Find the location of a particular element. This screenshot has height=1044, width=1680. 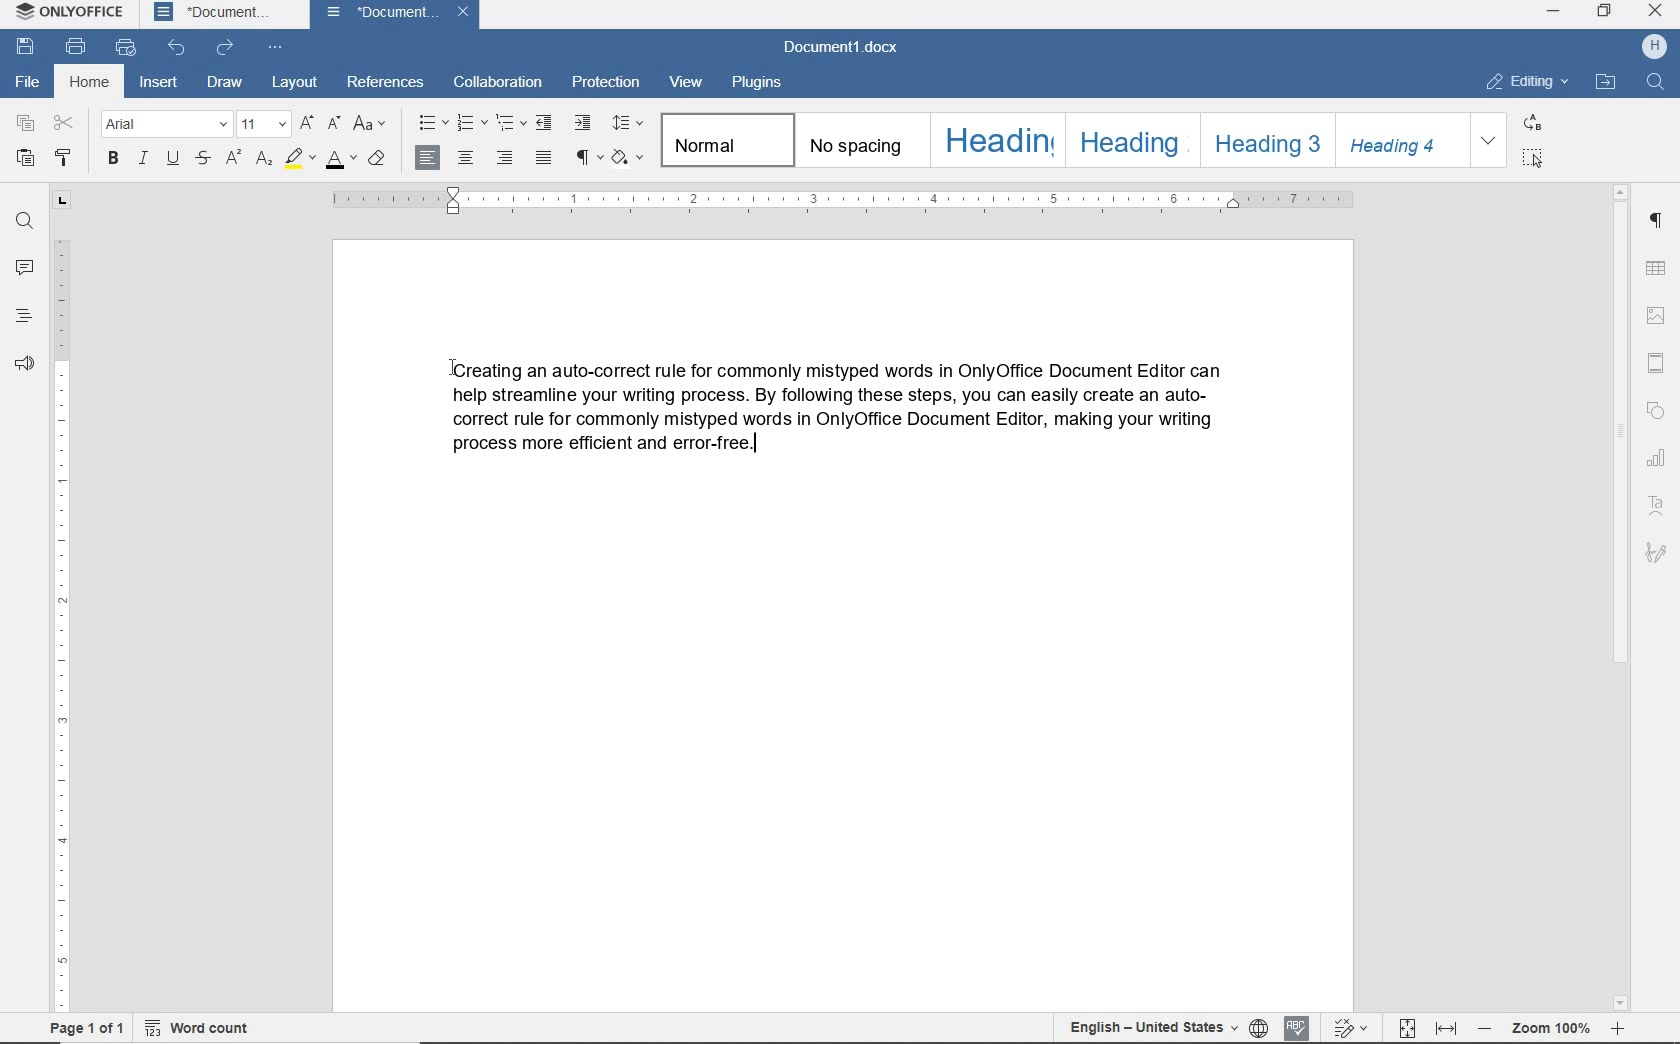

ruler is located at coordinates (59, 598).